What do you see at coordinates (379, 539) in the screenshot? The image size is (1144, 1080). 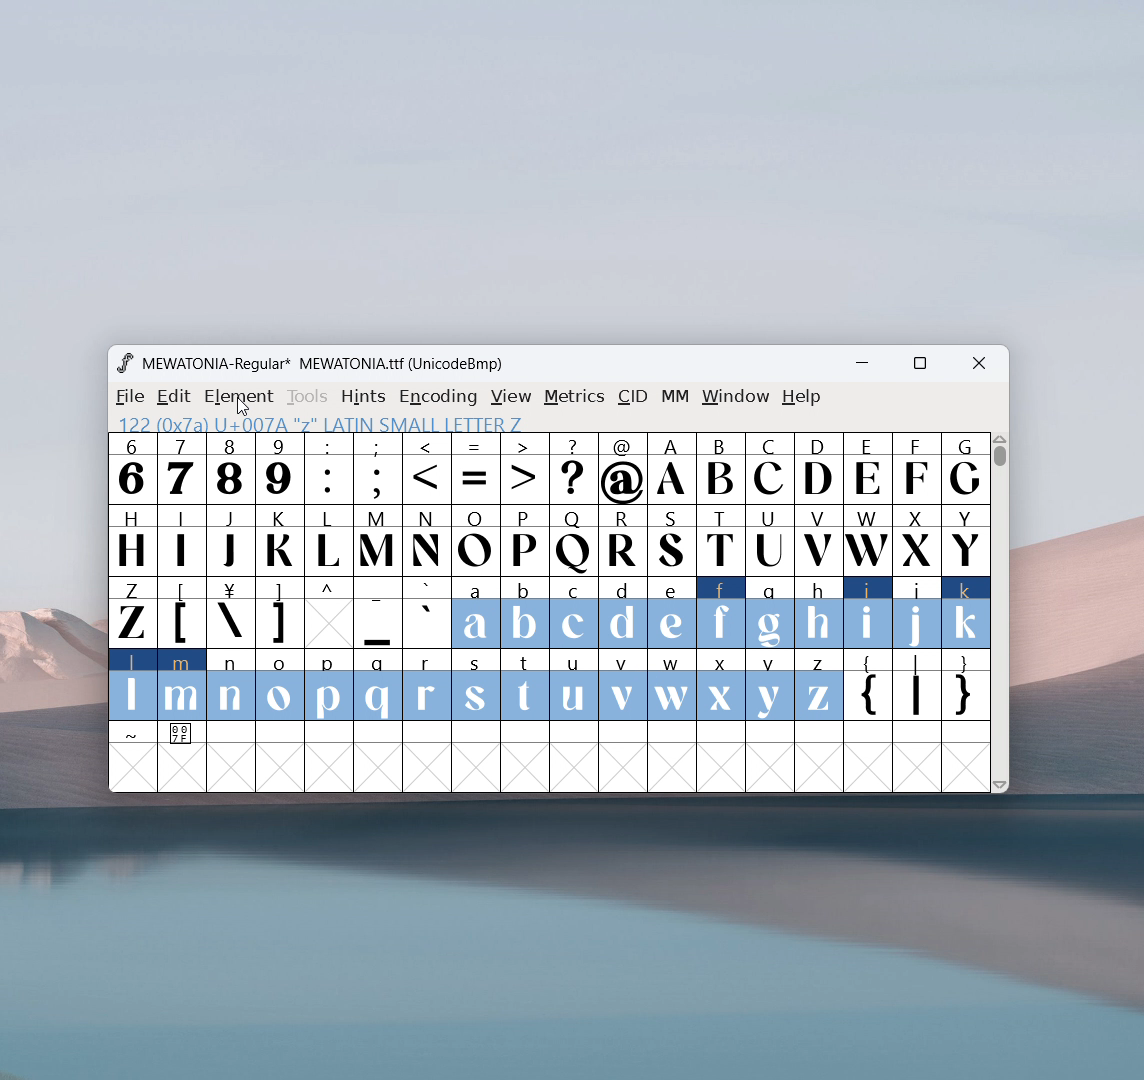 I see `M` at bounding box center [379, 539].